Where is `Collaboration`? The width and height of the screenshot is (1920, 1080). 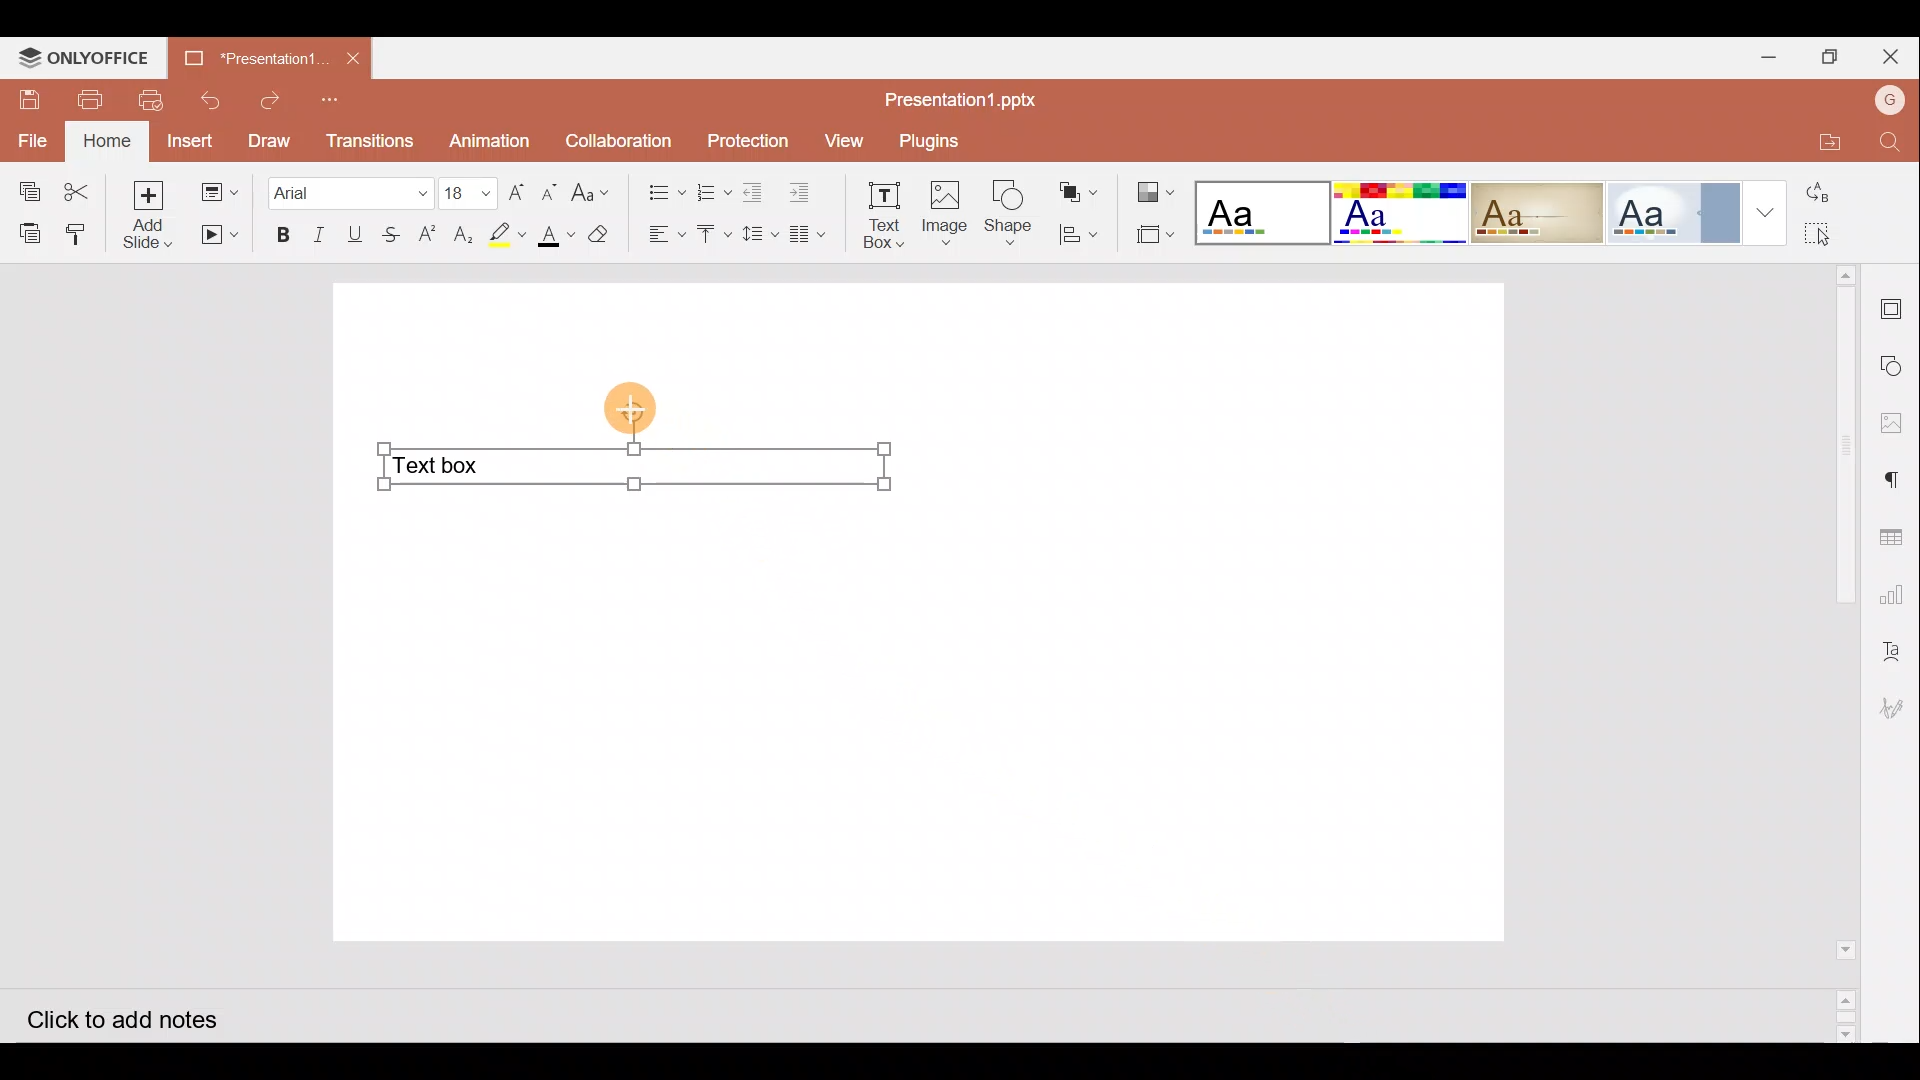 Collaboration is located at coordinates (620, 139).